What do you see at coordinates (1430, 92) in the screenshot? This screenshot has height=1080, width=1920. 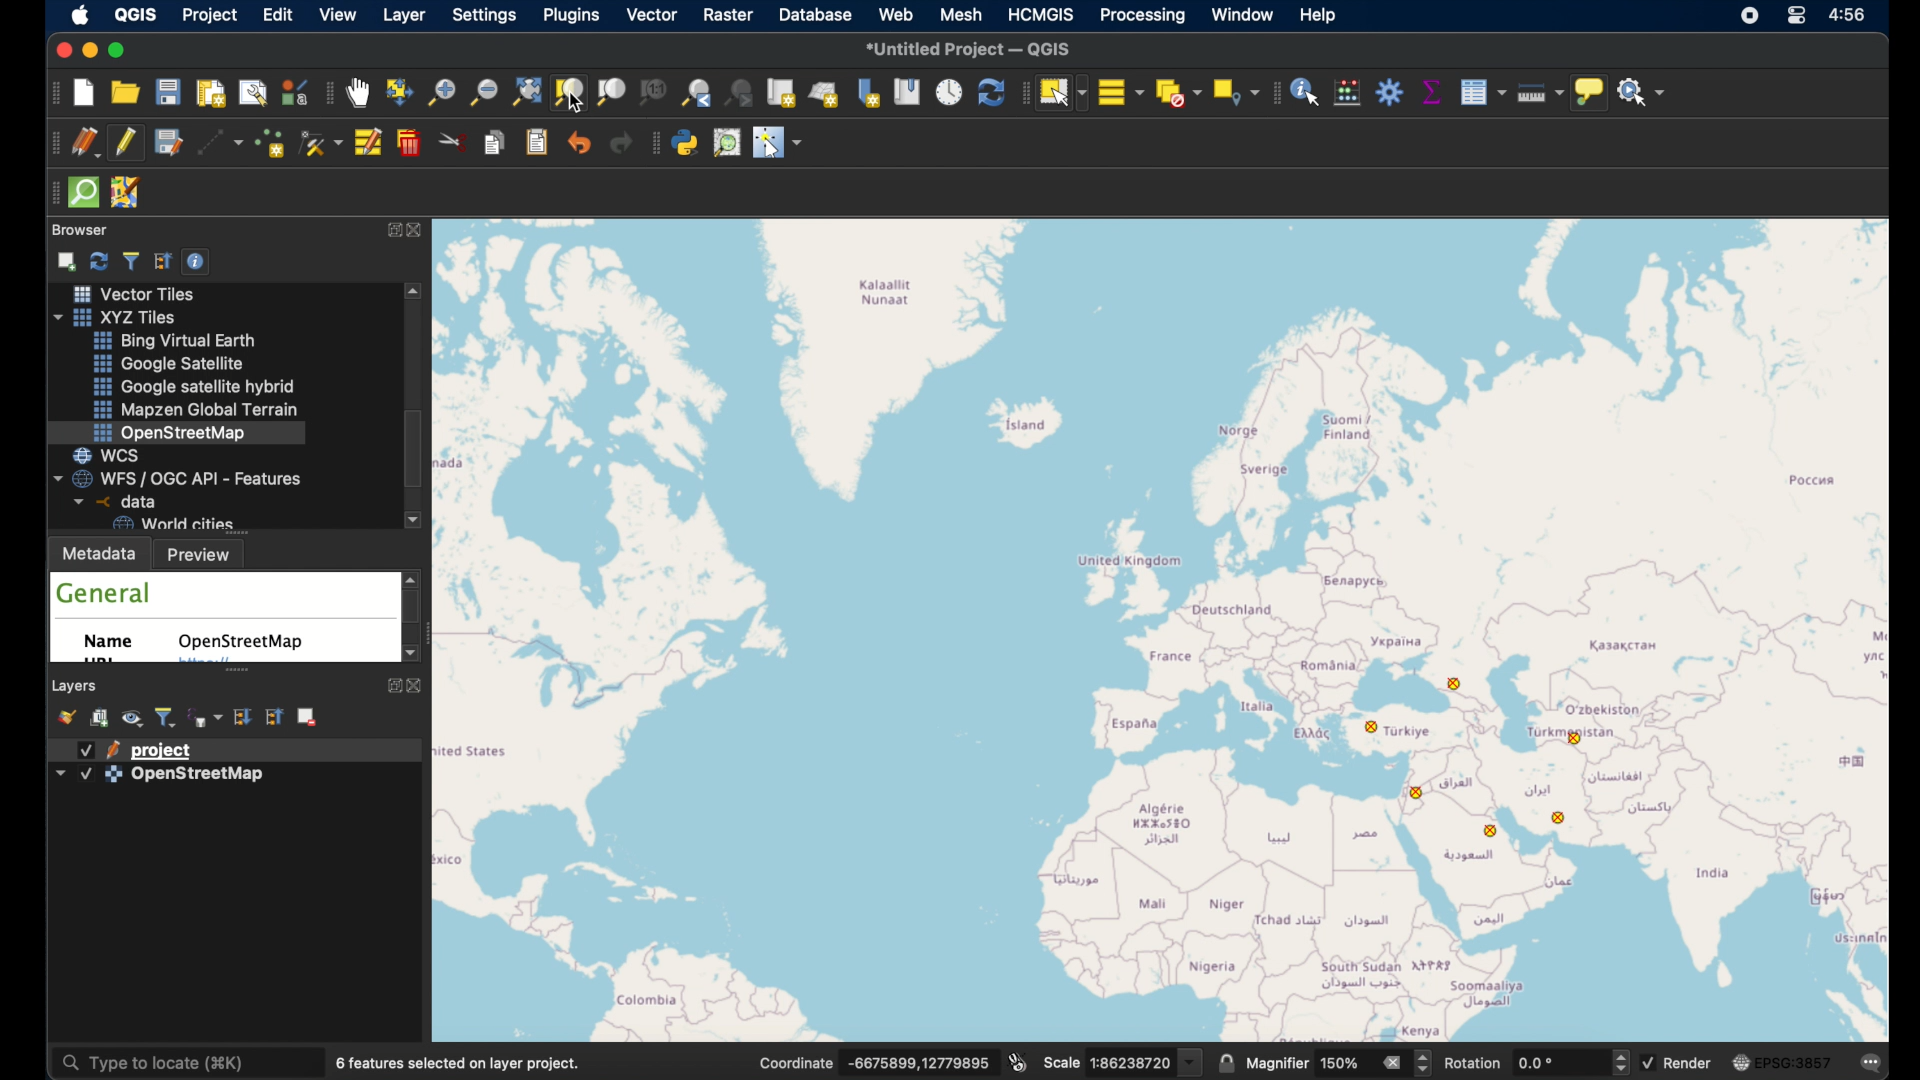 I see `statistical summary` at bounding box center [1430, 92].